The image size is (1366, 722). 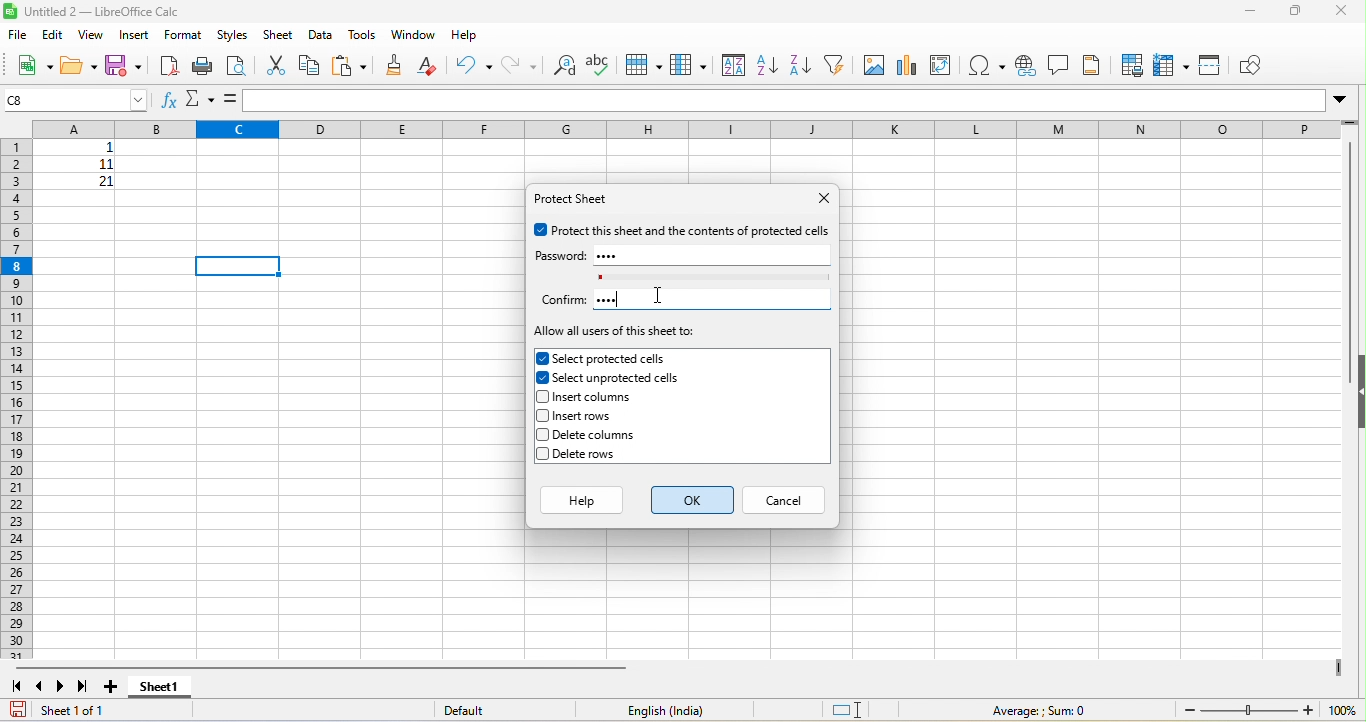 What do you see at coordinates (1036, 710) in the screenshot?
I see `formula` at bounding box center [1036, 710].